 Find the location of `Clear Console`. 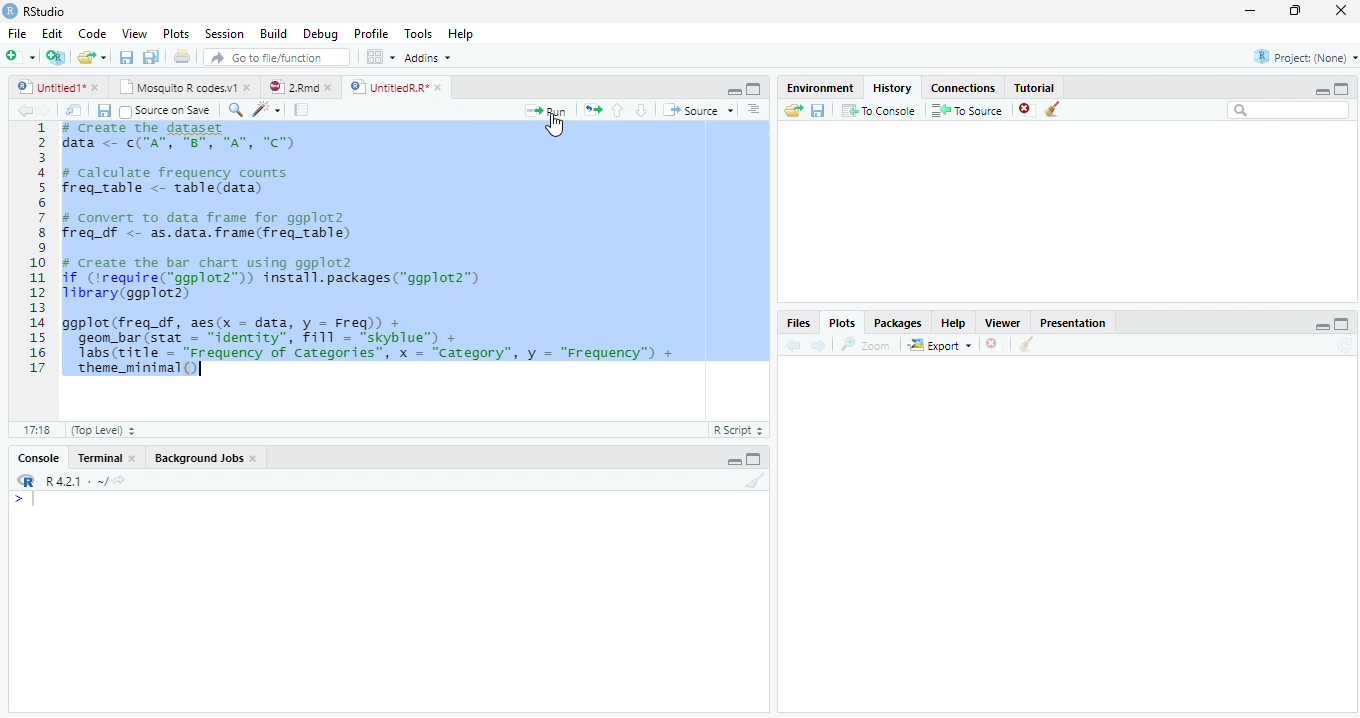

Clear Console is located at coordinates (753, 482).